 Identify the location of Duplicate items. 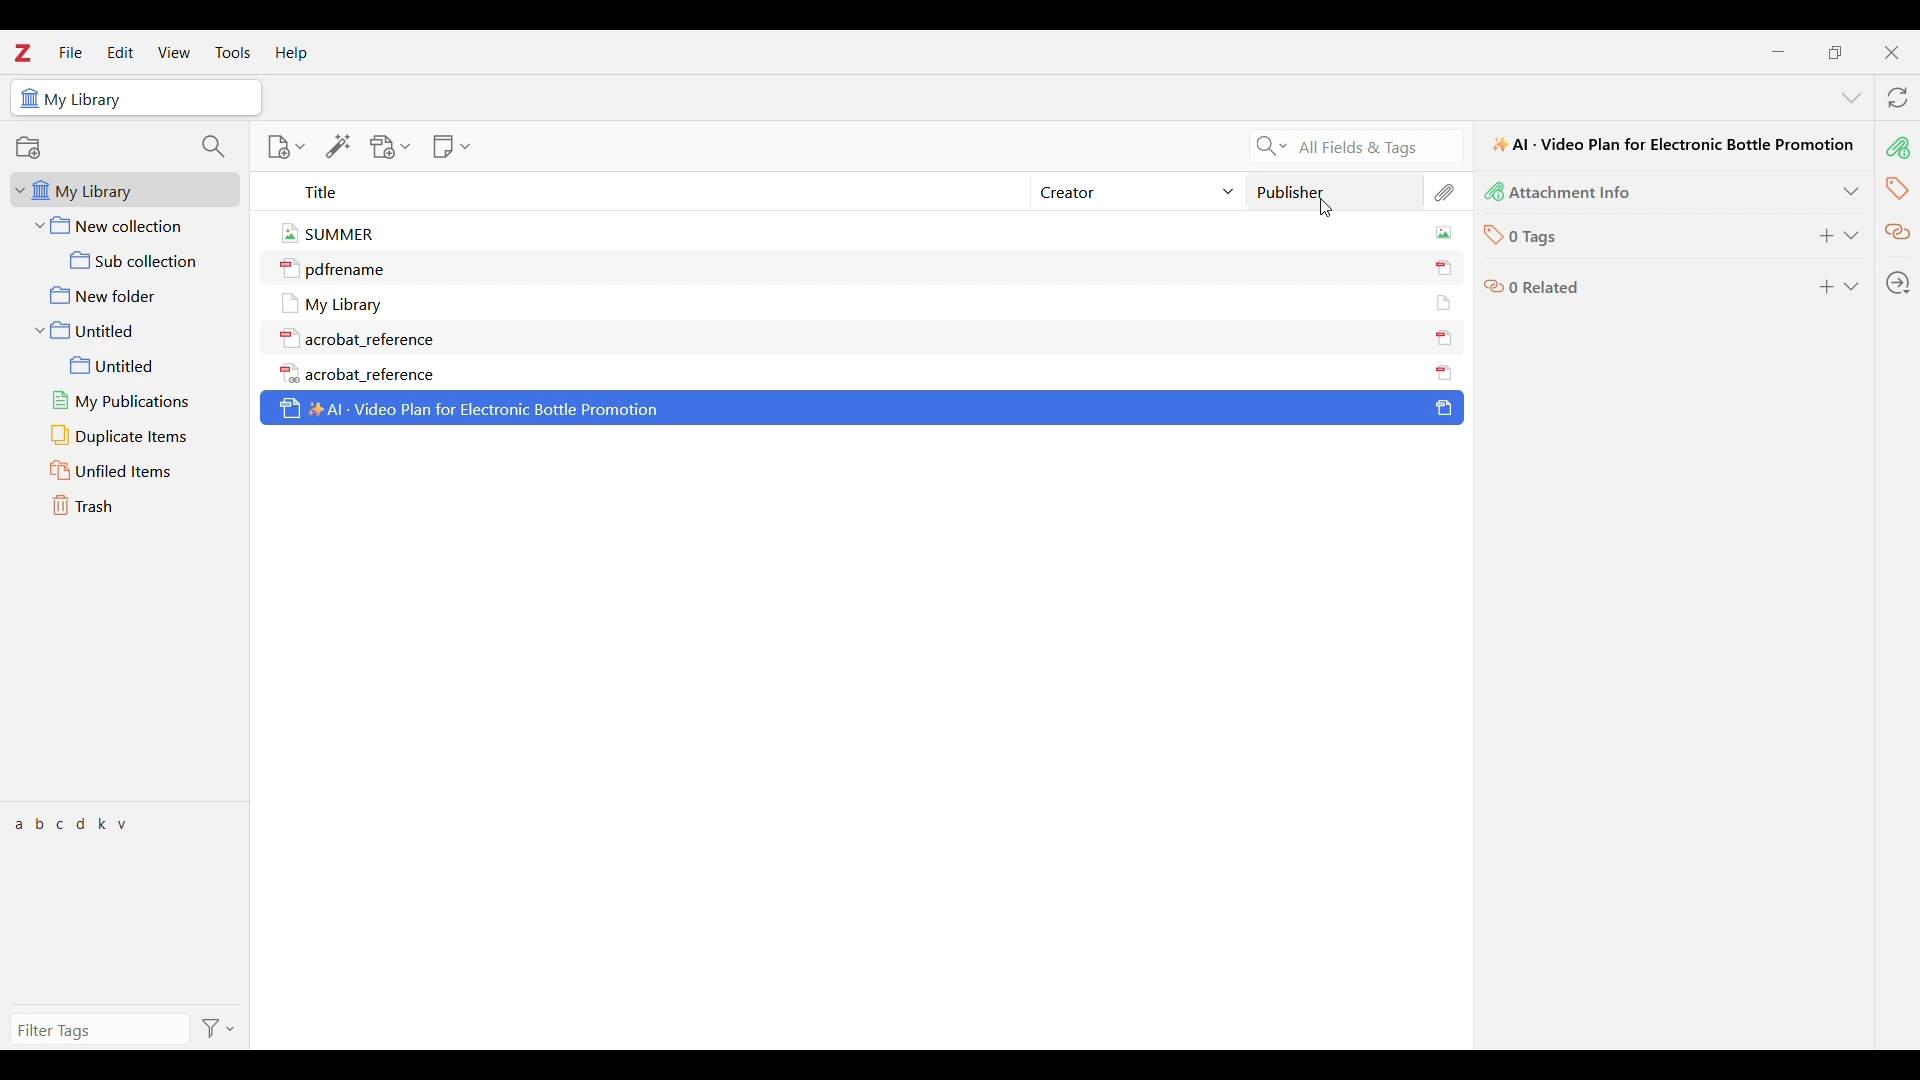
(130, 436).